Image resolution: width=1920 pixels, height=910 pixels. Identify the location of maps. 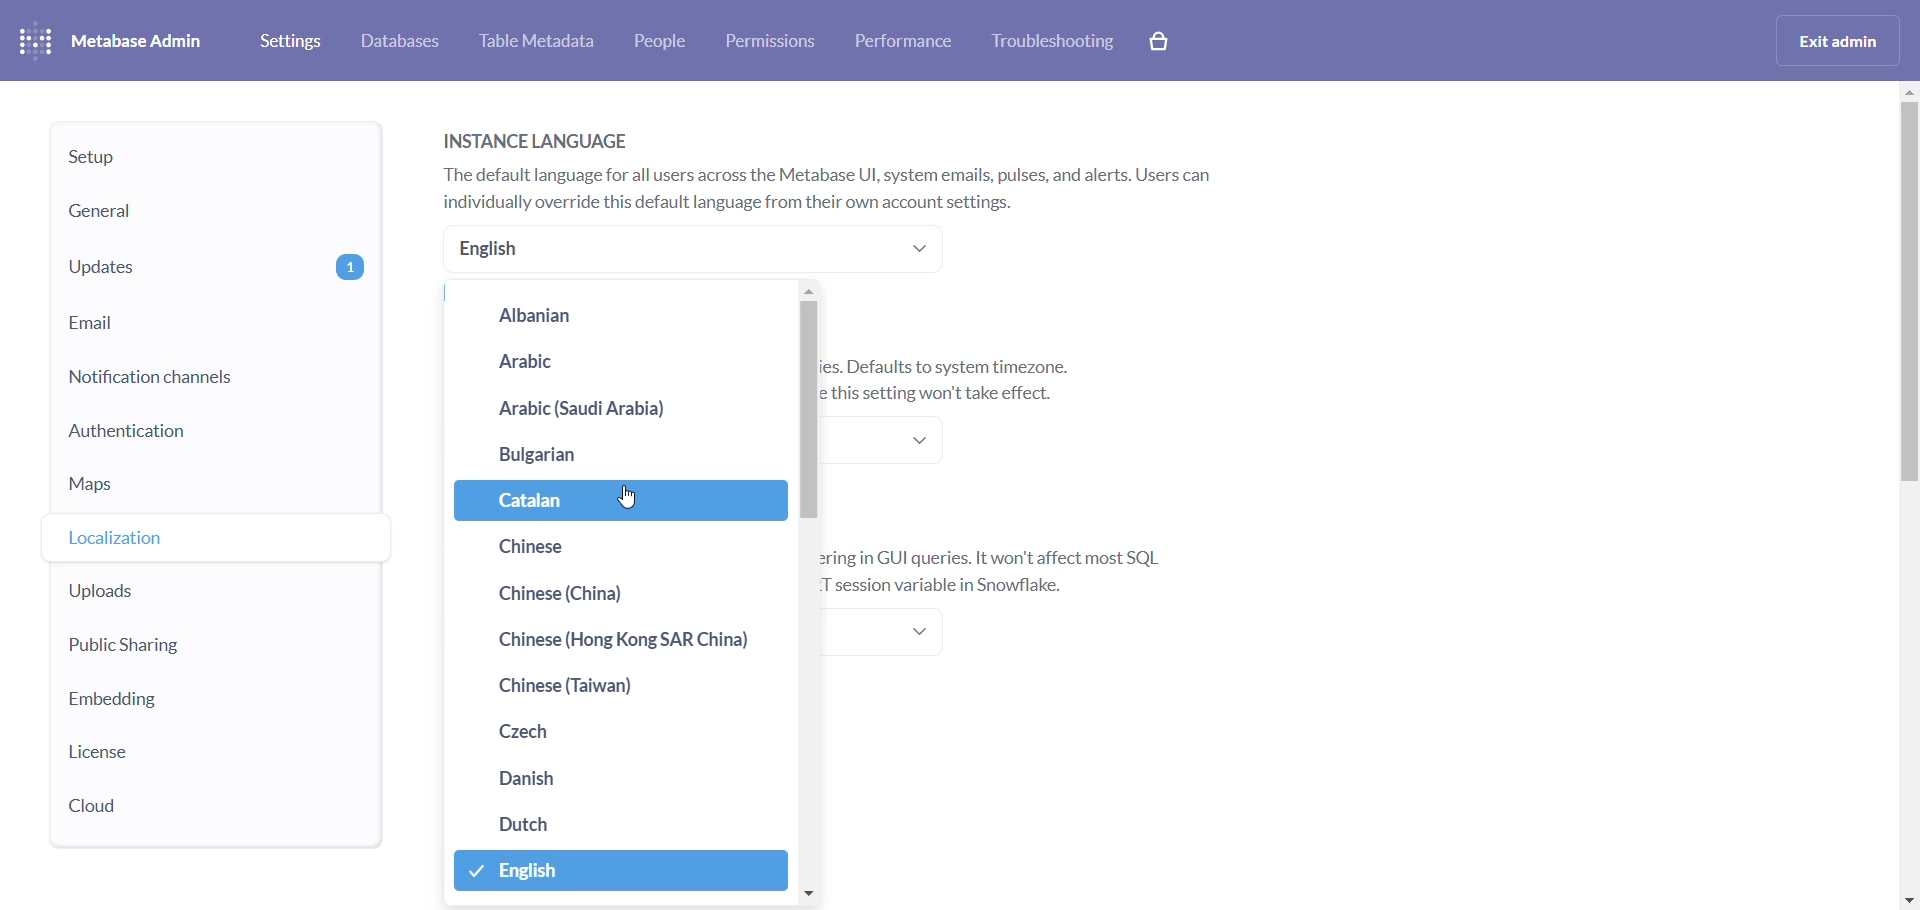
(203, 488).